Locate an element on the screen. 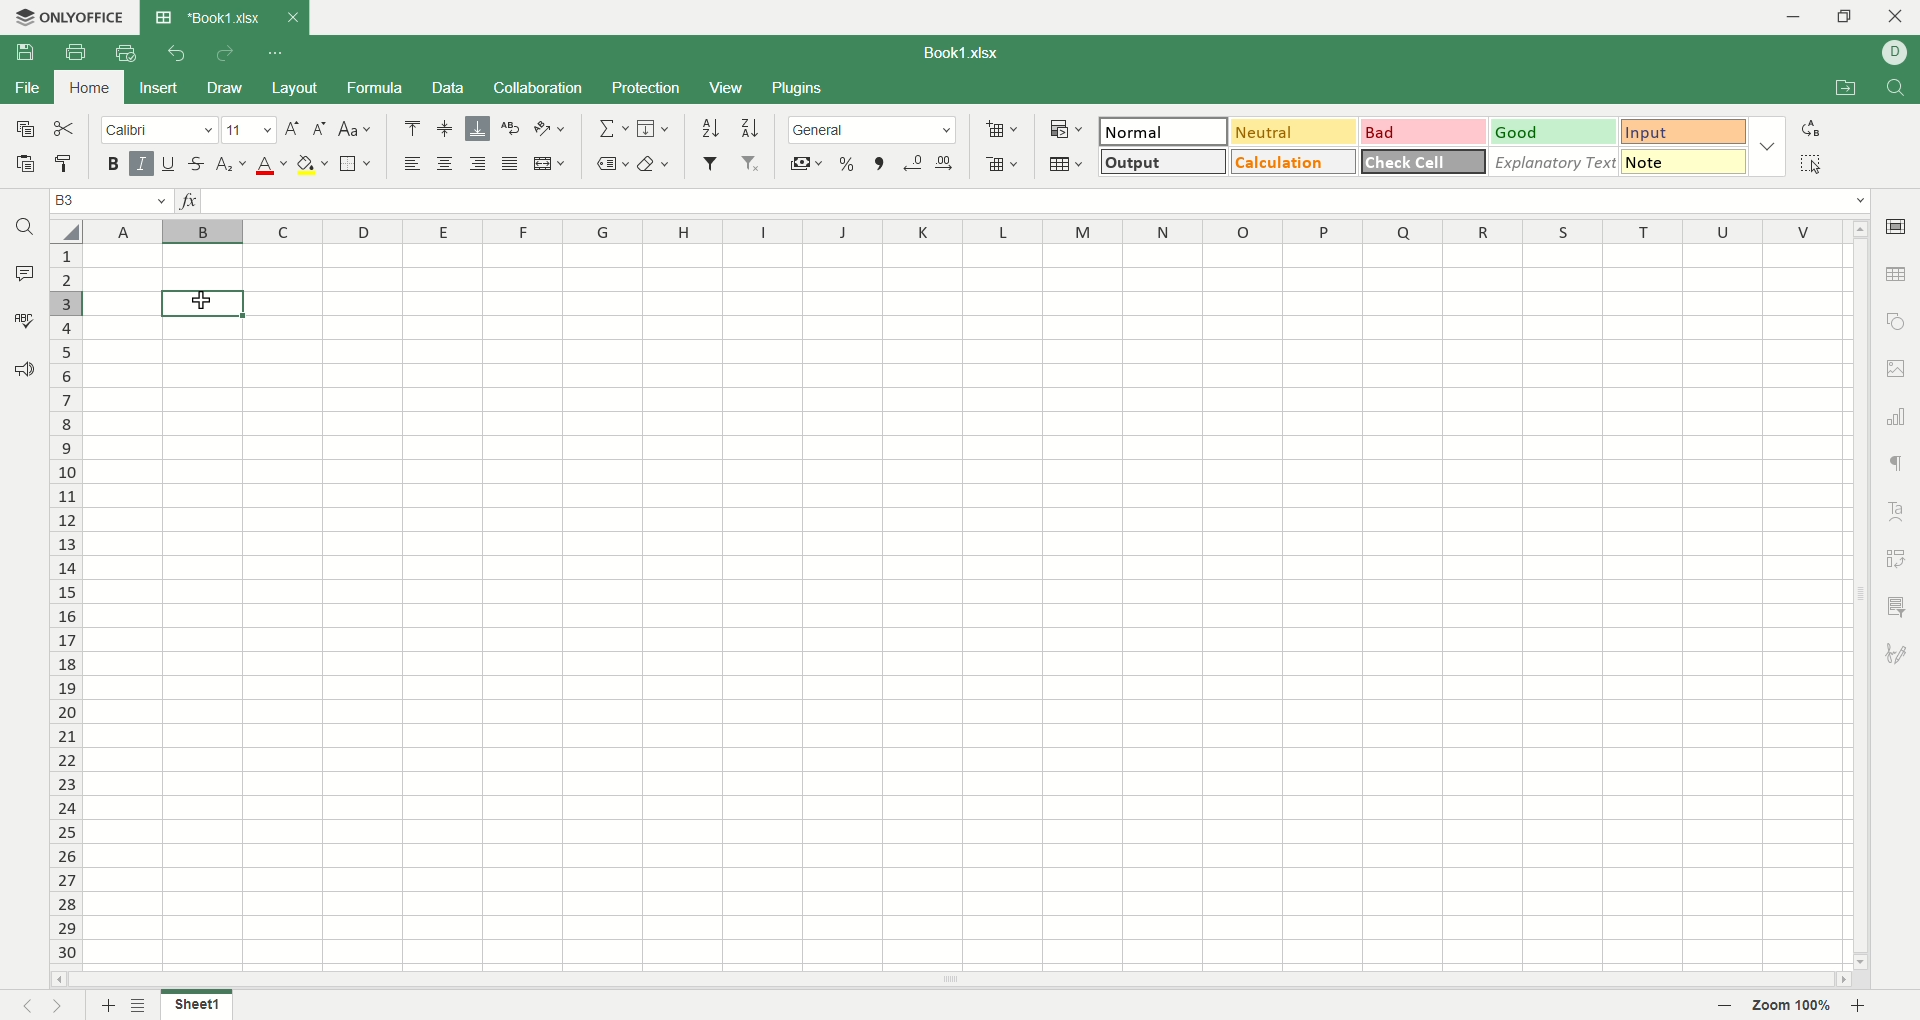 The width and height of the screenshot is (1920, 1020). font size is located at coordinates (251, 129).